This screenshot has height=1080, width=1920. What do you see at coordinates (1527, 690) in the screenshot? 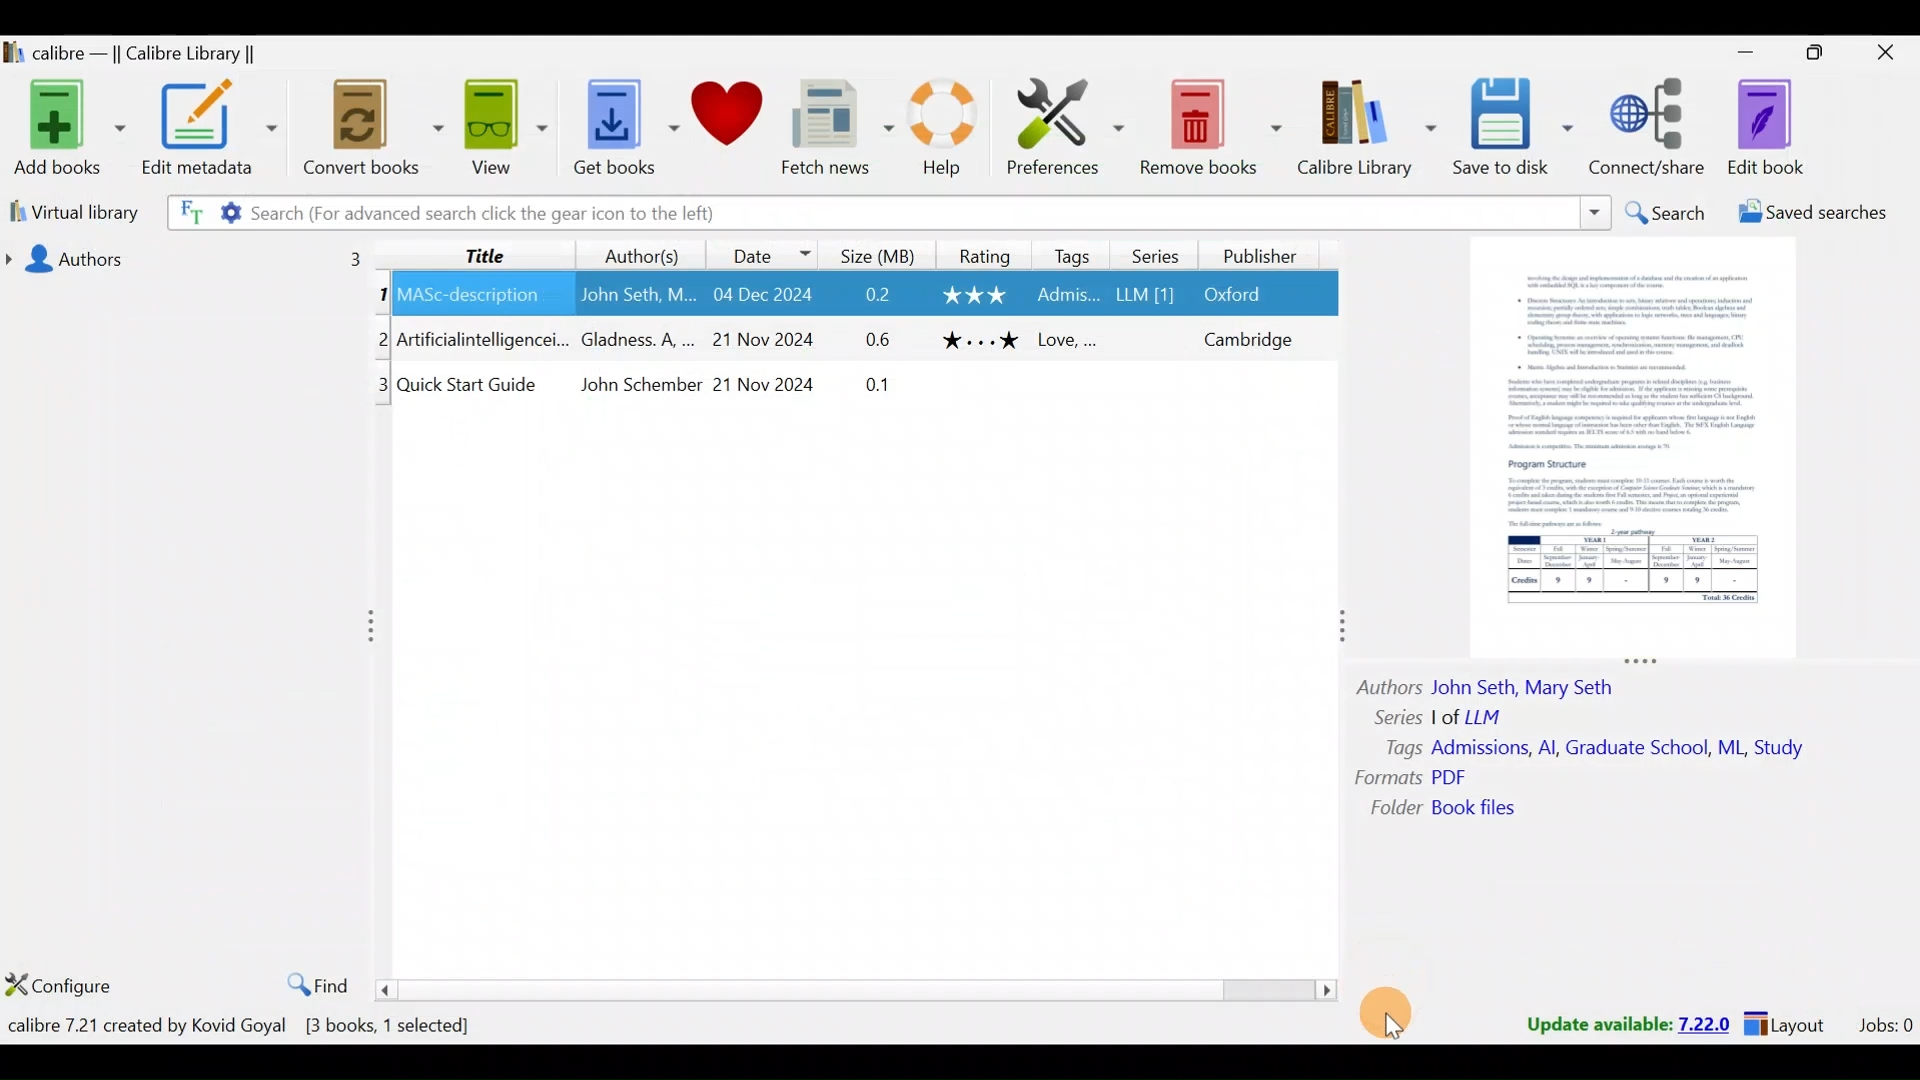
I see `` at bounding box center [1527, 690].